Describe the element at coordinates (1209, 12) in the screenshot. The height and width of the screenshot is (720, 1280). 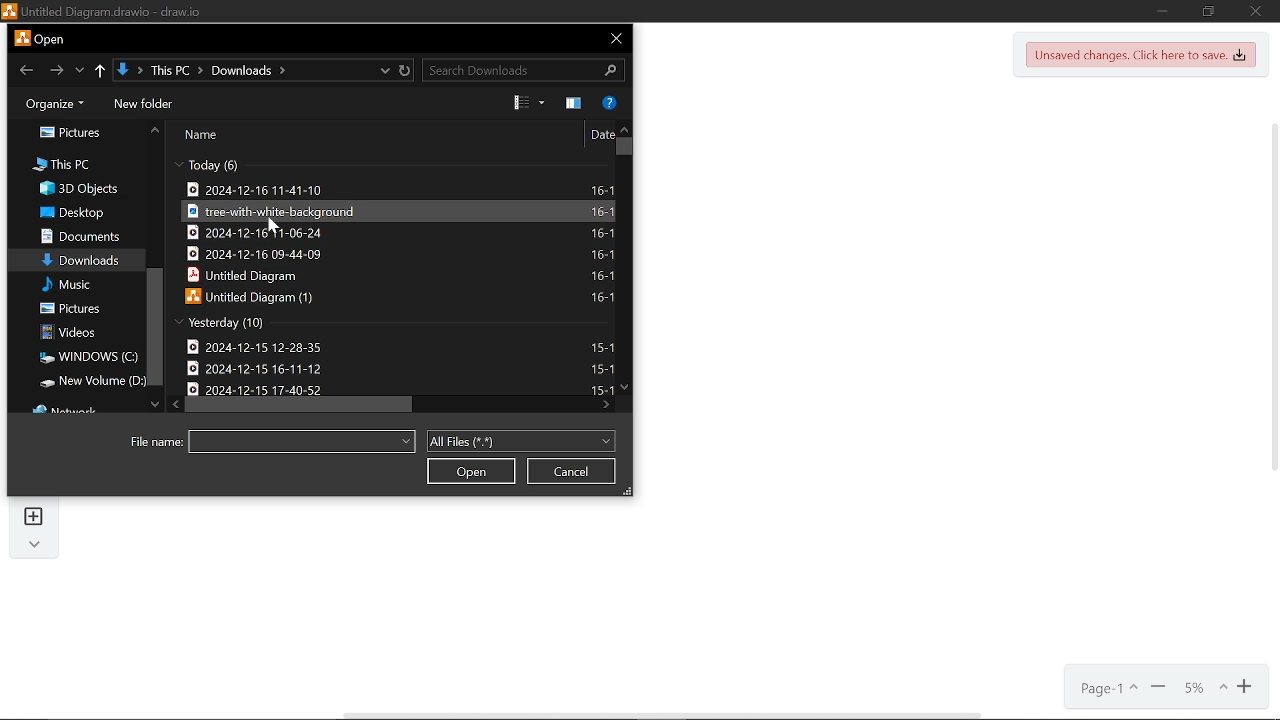
I see `restore down` at that location.